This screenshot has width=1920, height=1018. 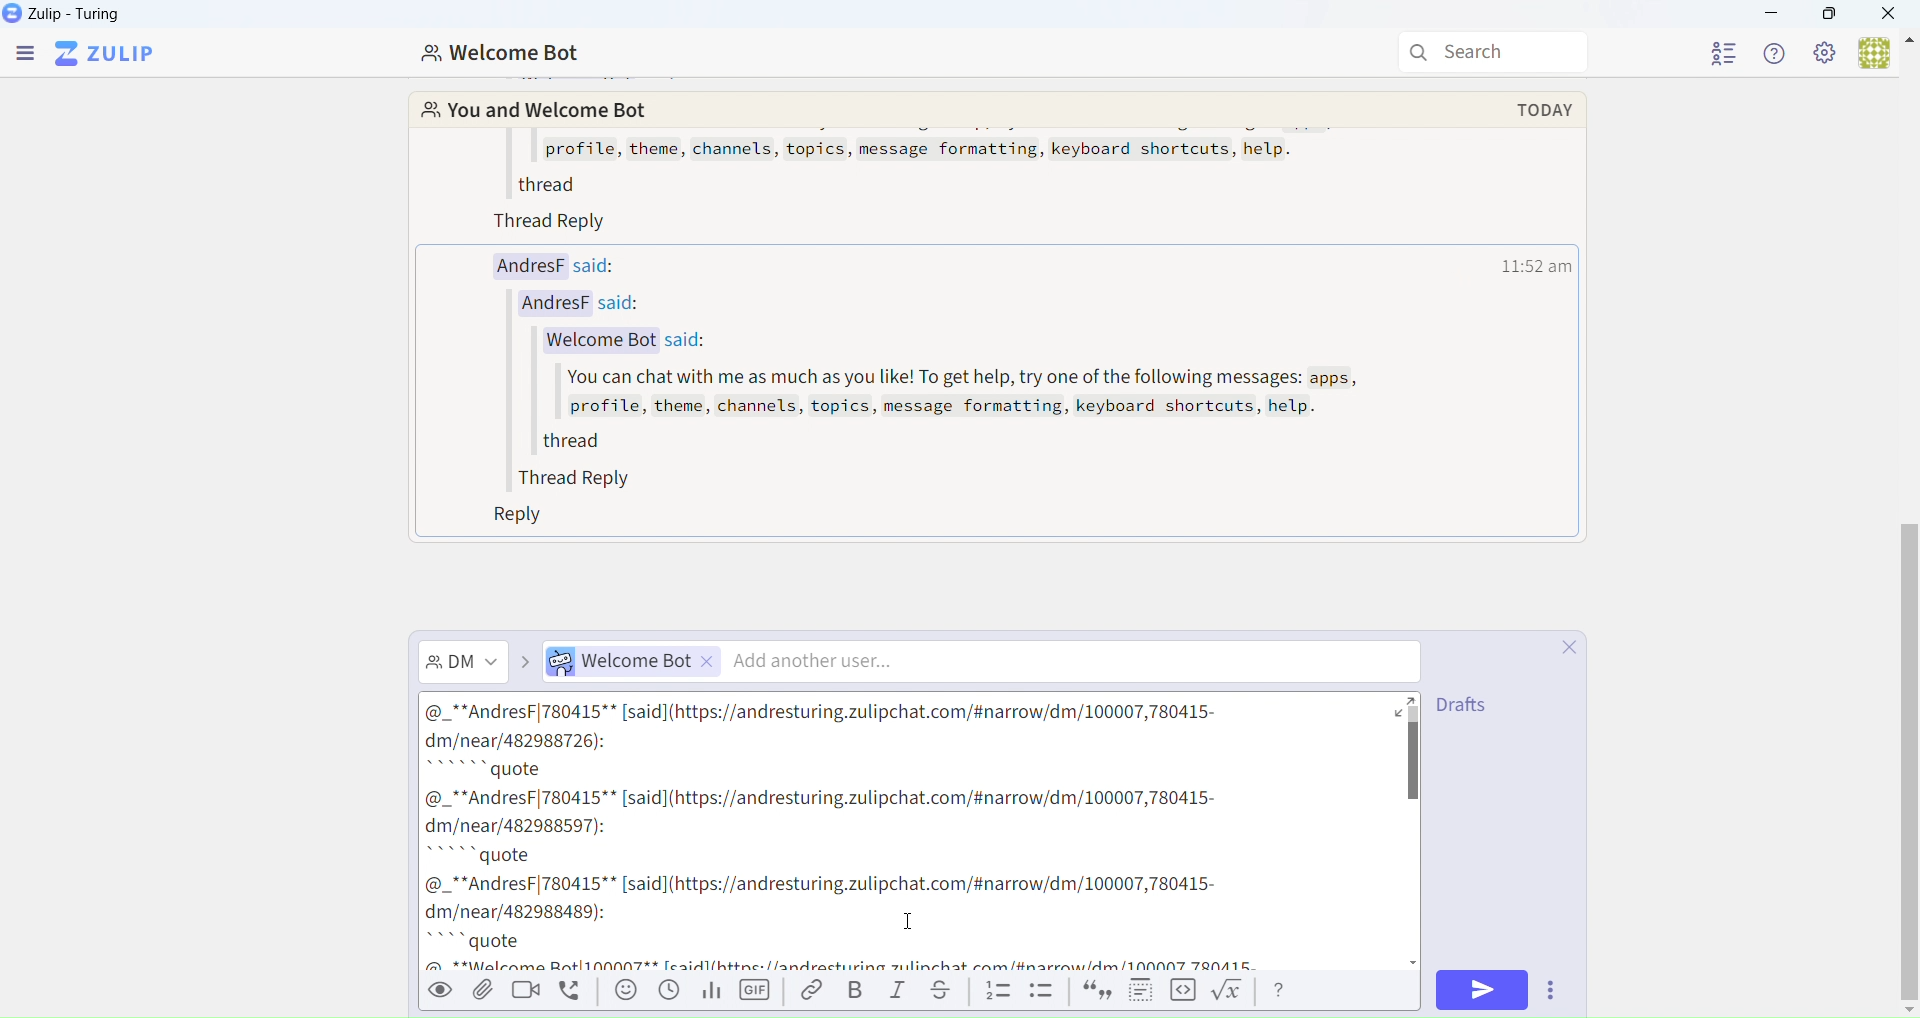 I want to click on time, so click(x=1538, y=264).